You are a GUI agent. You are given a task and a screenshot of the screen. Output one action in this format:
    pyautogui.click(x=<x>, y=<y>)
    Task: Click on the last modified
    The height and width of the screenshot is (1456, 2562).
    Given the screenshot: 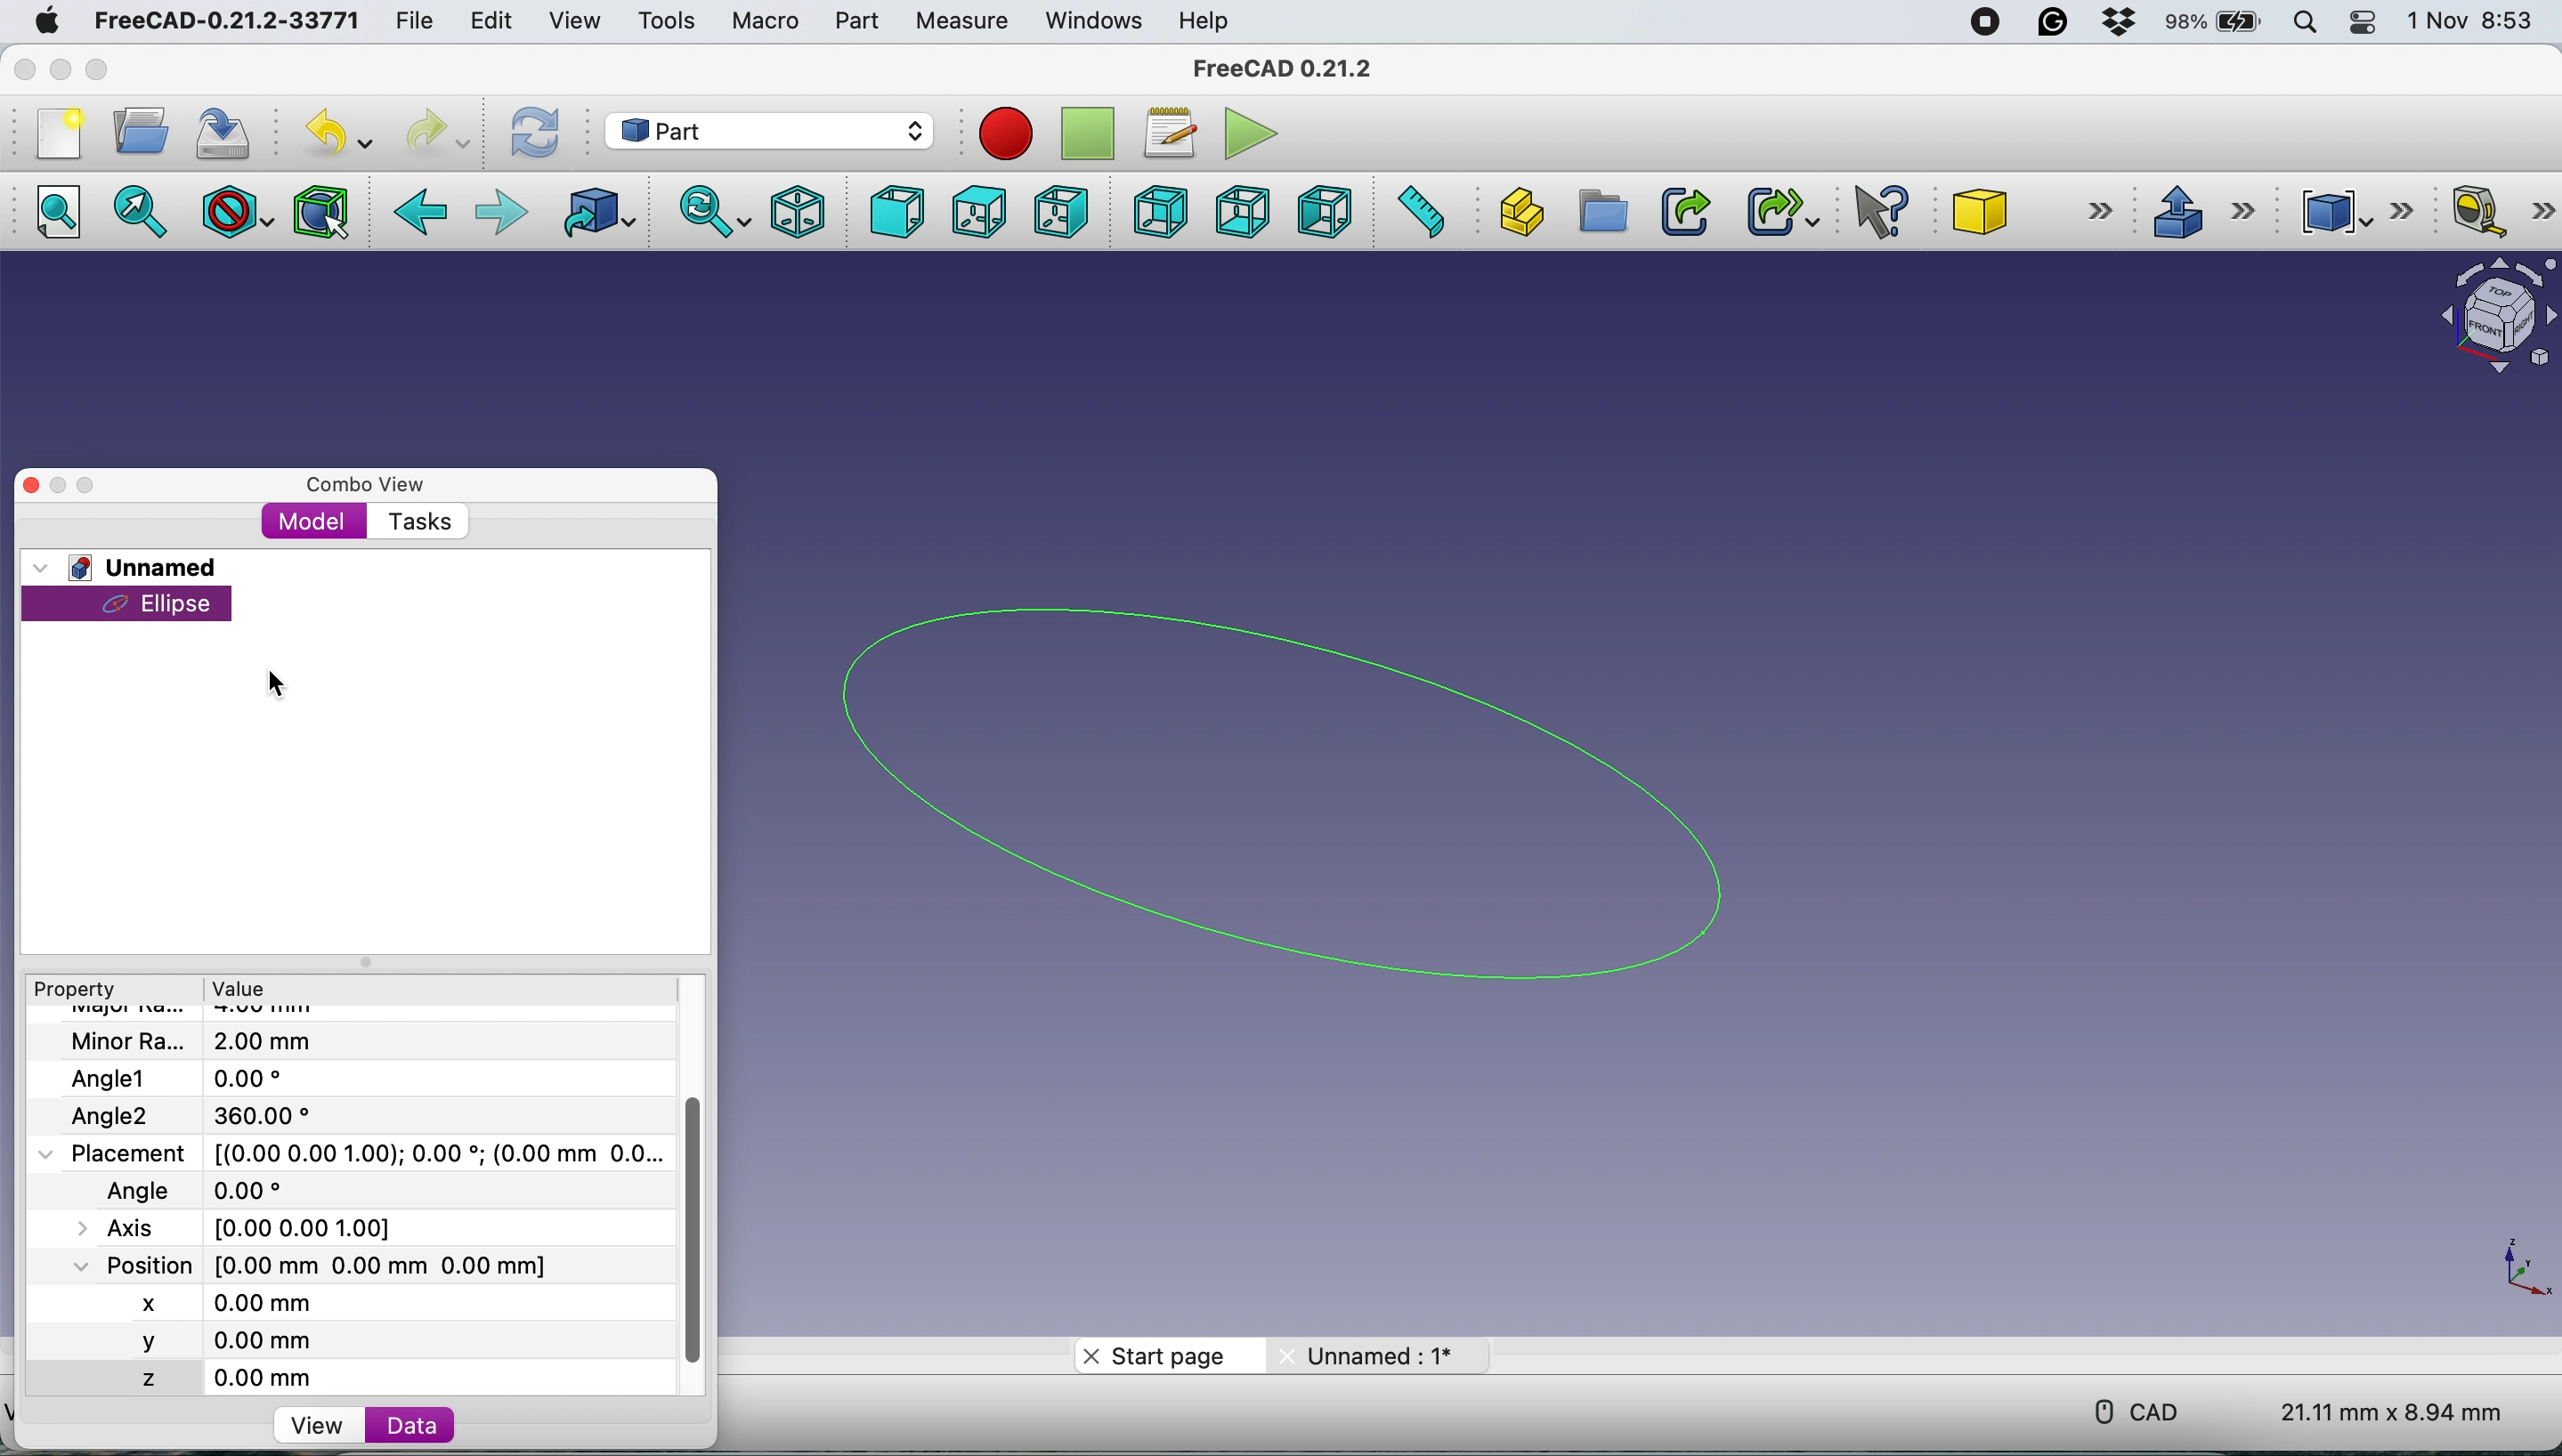 What is the action you would take?
    pyautogui.click(x=225, y=1189)
    